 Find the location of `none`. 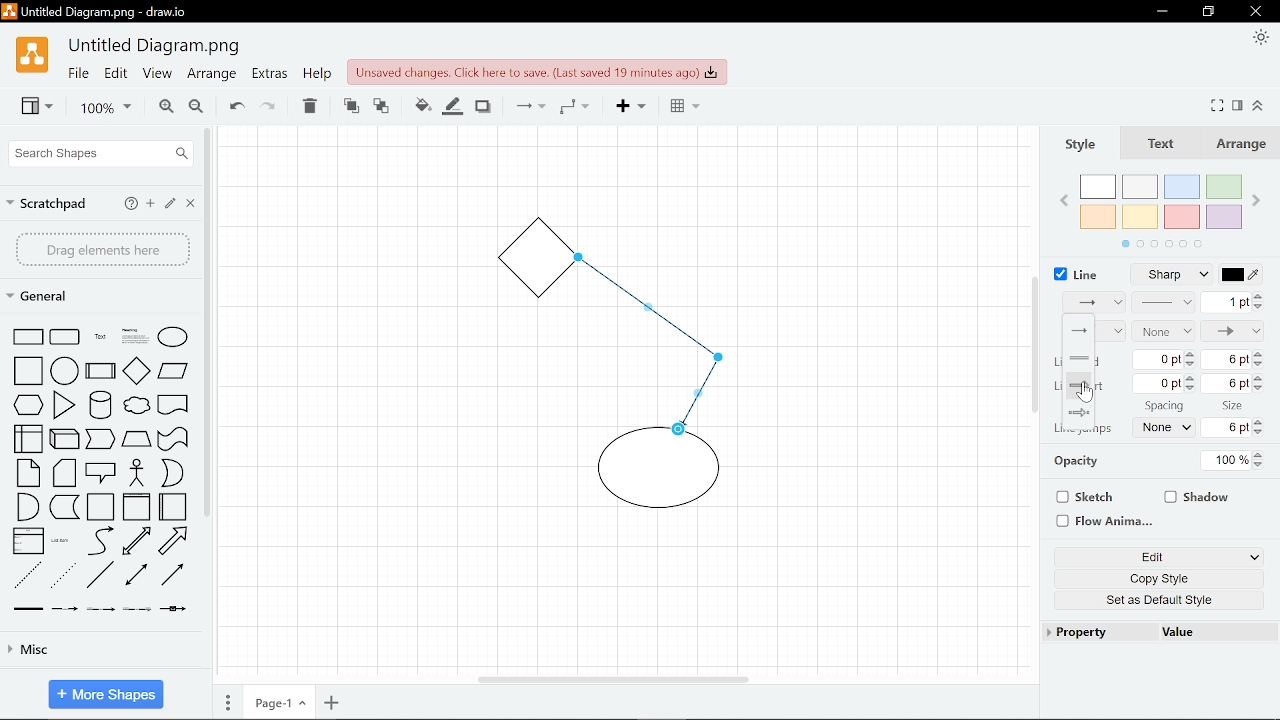

none is located at coordinates (1167, 428).